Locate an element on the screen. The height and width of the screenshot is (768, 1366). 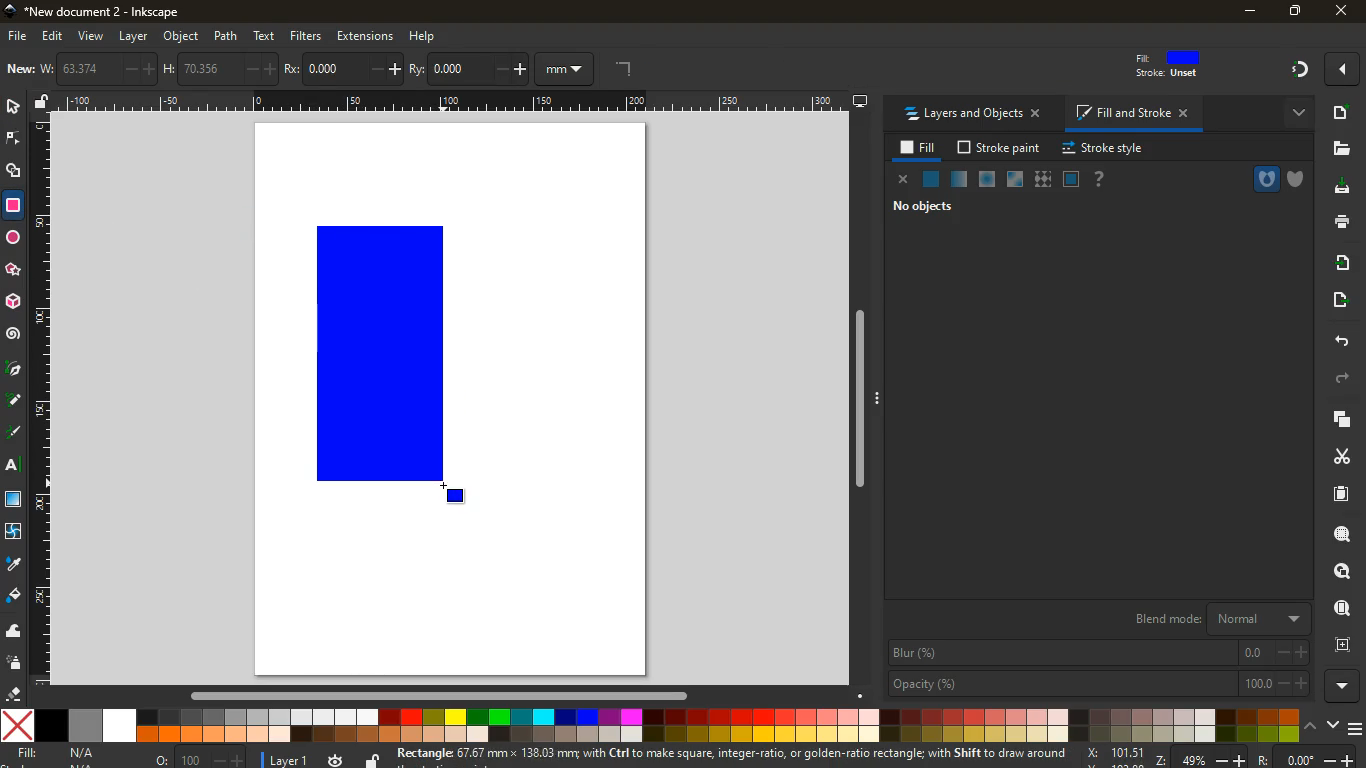
layers and objects is located at coordinates (972, 115).